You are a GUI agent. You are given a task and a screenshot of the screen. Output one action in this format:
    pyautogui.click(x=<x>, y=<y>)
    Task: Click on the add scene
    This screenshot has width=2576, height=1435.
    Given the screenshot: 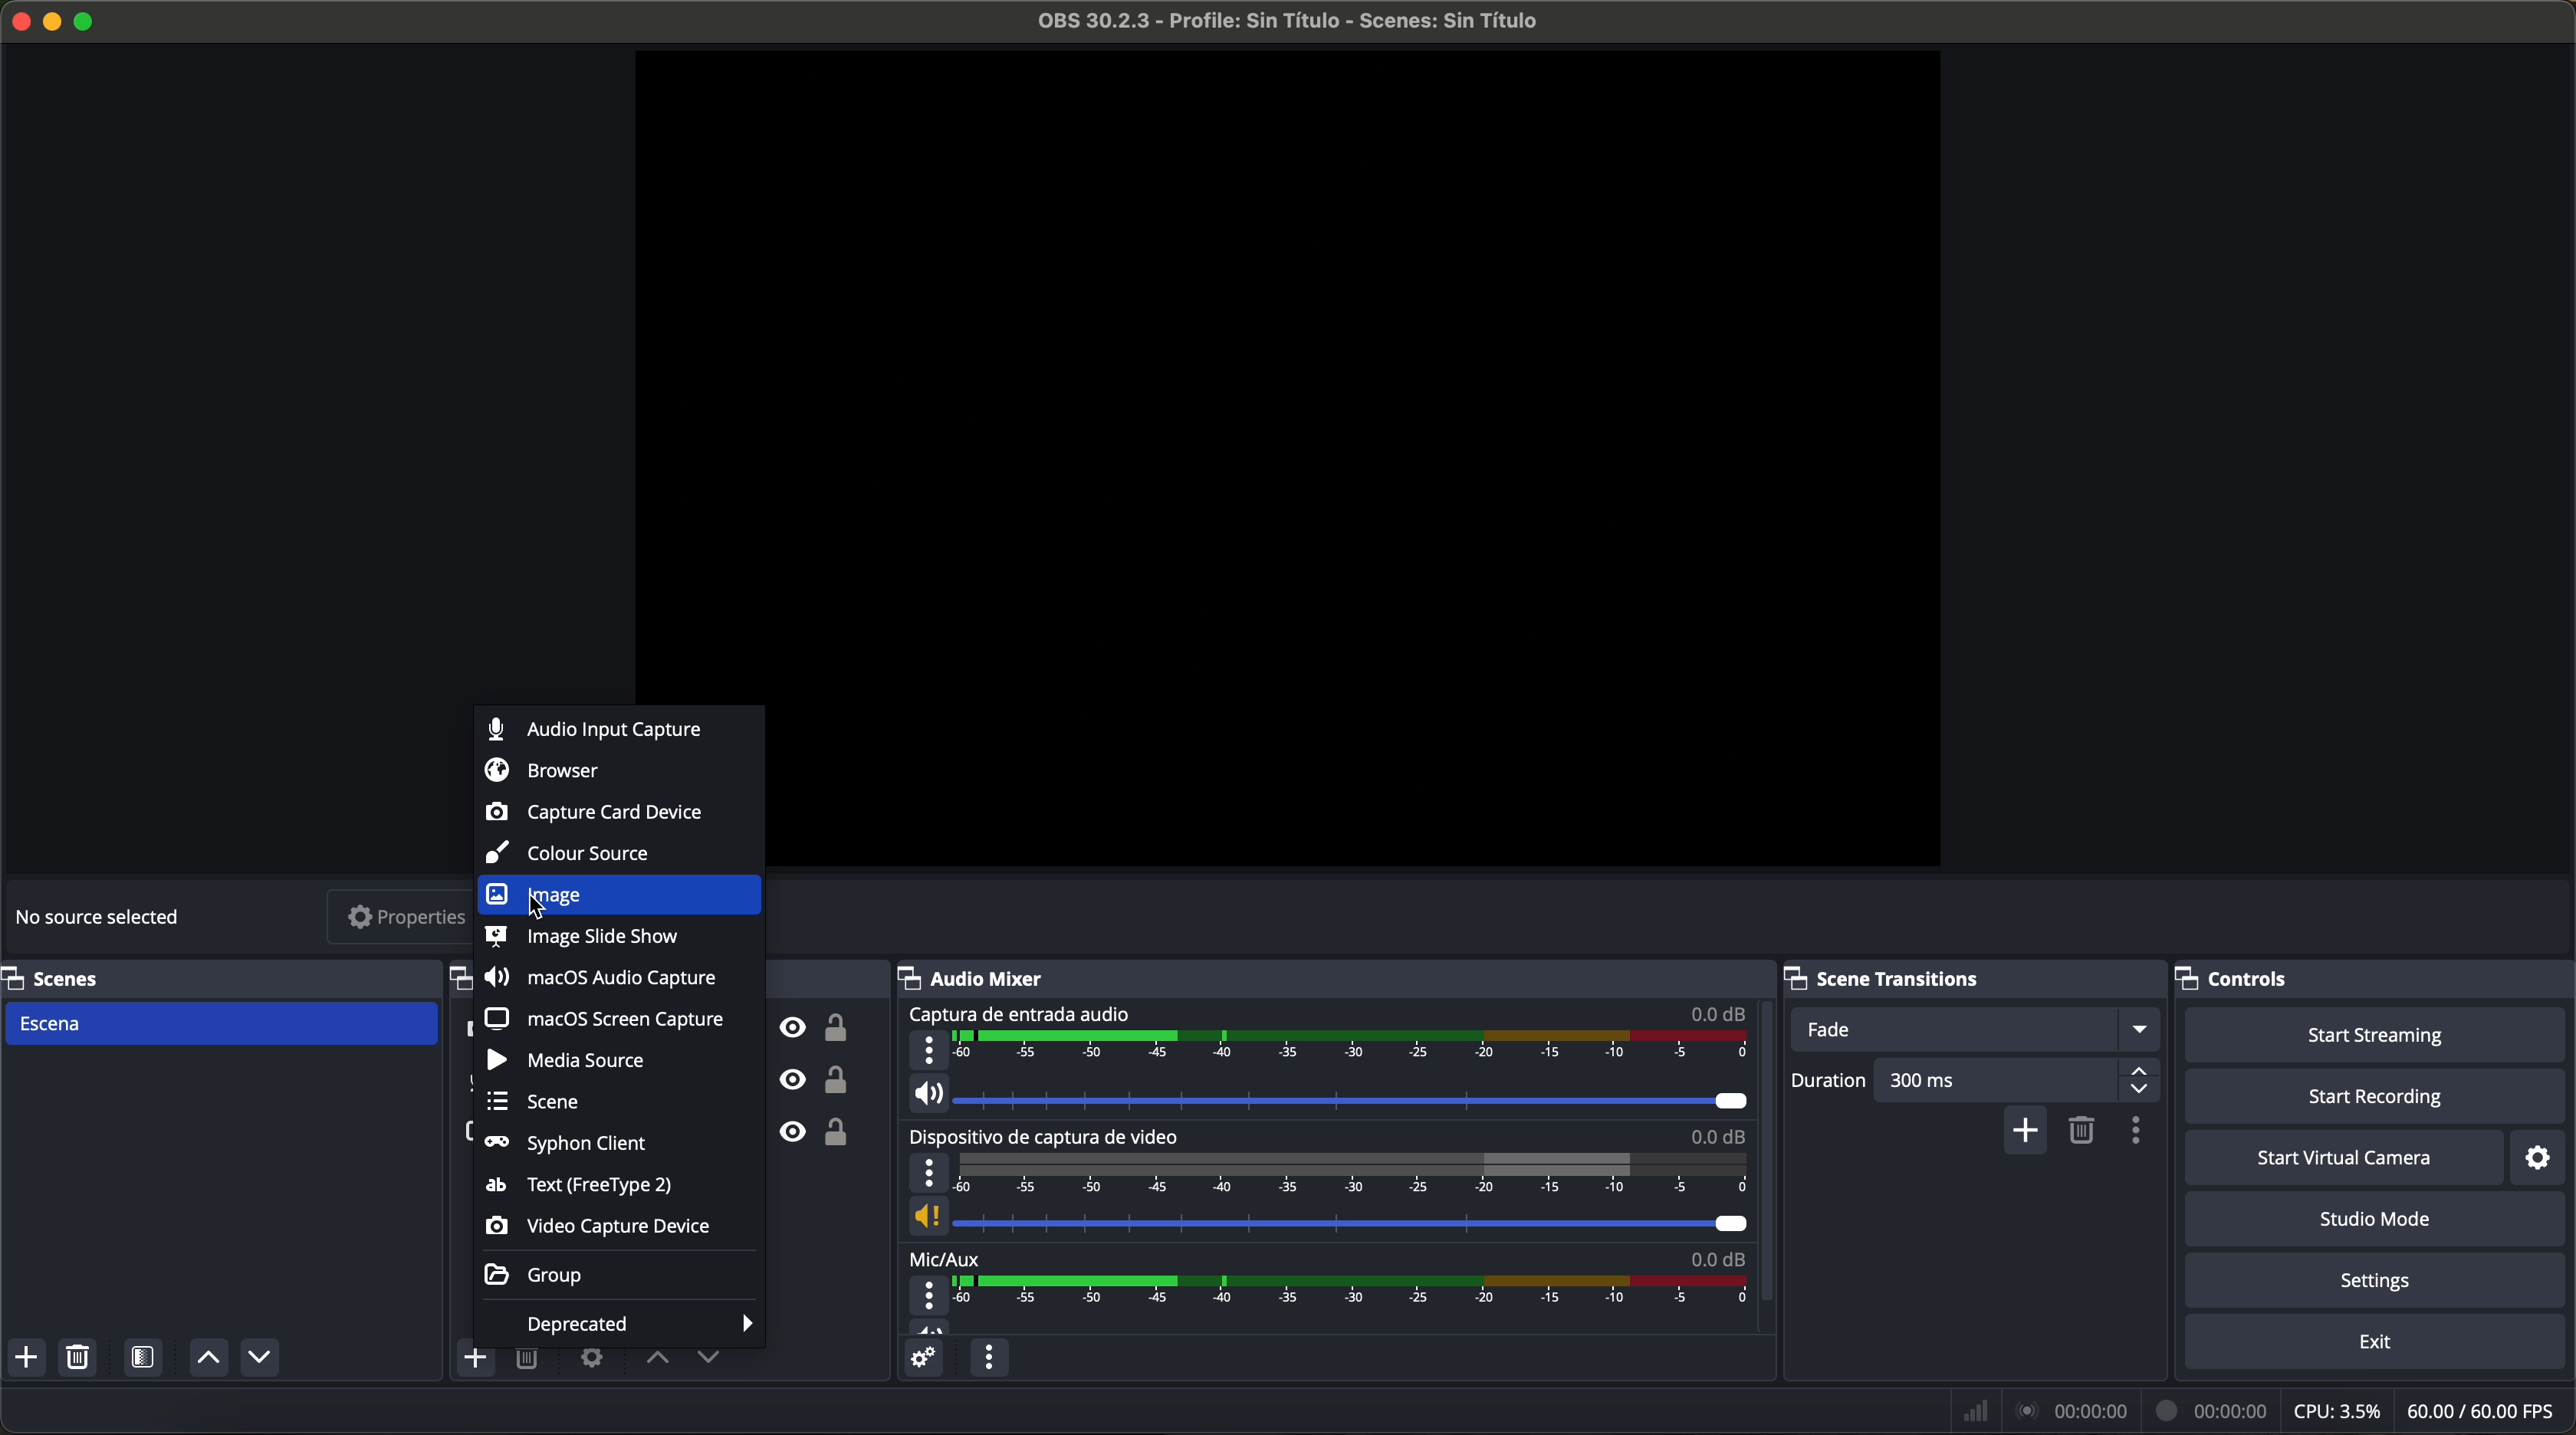 What is the action you would take?
    pyautogui.click(x=26, y=1358)
    